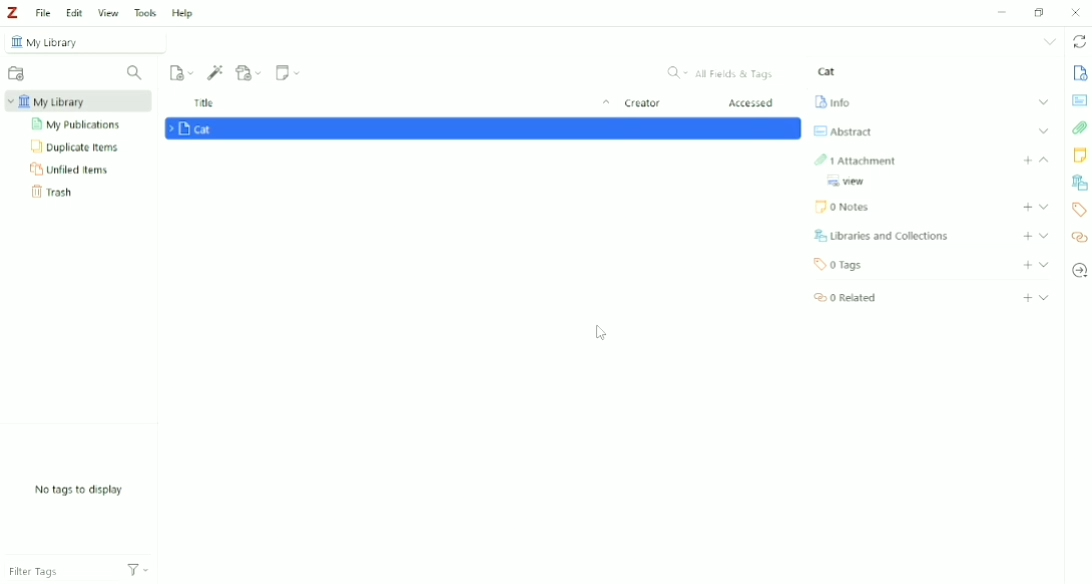 This screenshot has height=584, width=1092. Describe the element at coordinates (1079, 72) in the screenshot. I see `Info` at that location.